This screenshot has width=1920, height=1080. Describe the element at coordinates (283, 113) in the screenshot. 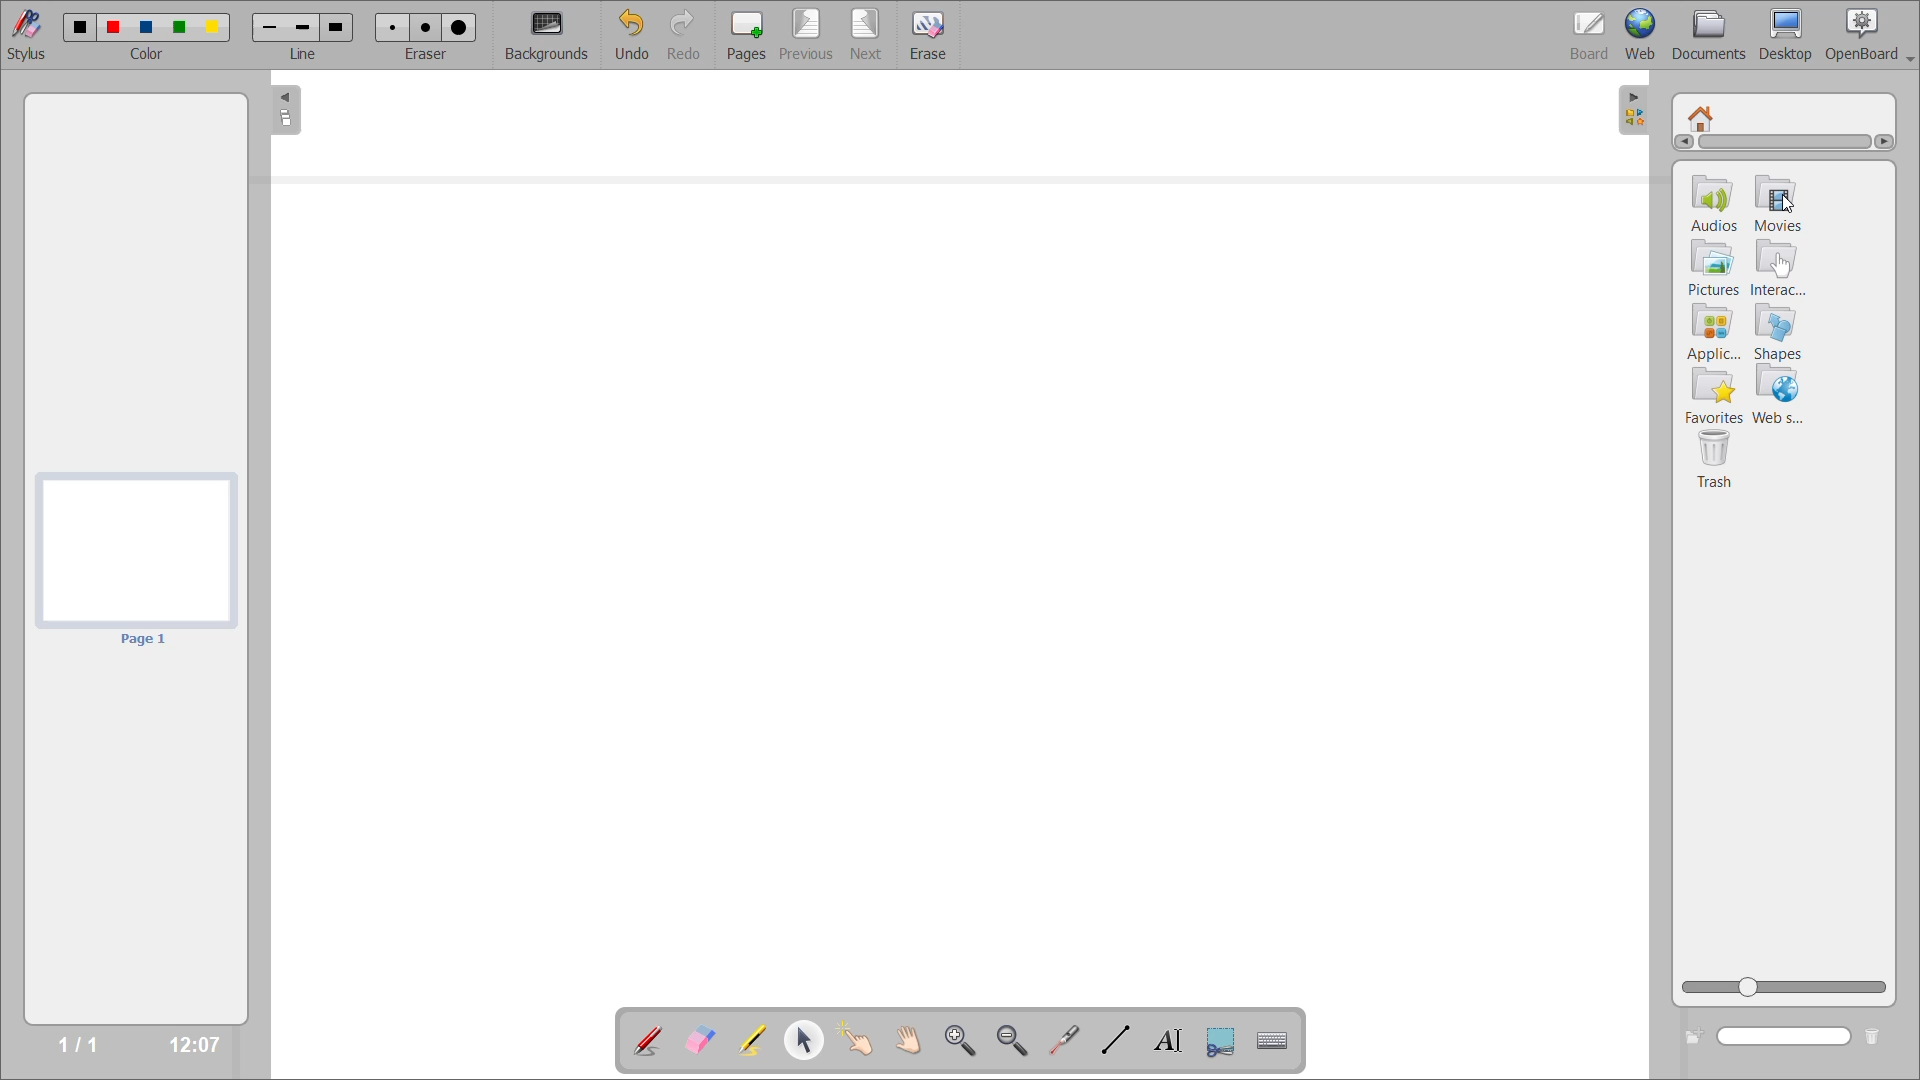

I see `collapse` at that location.